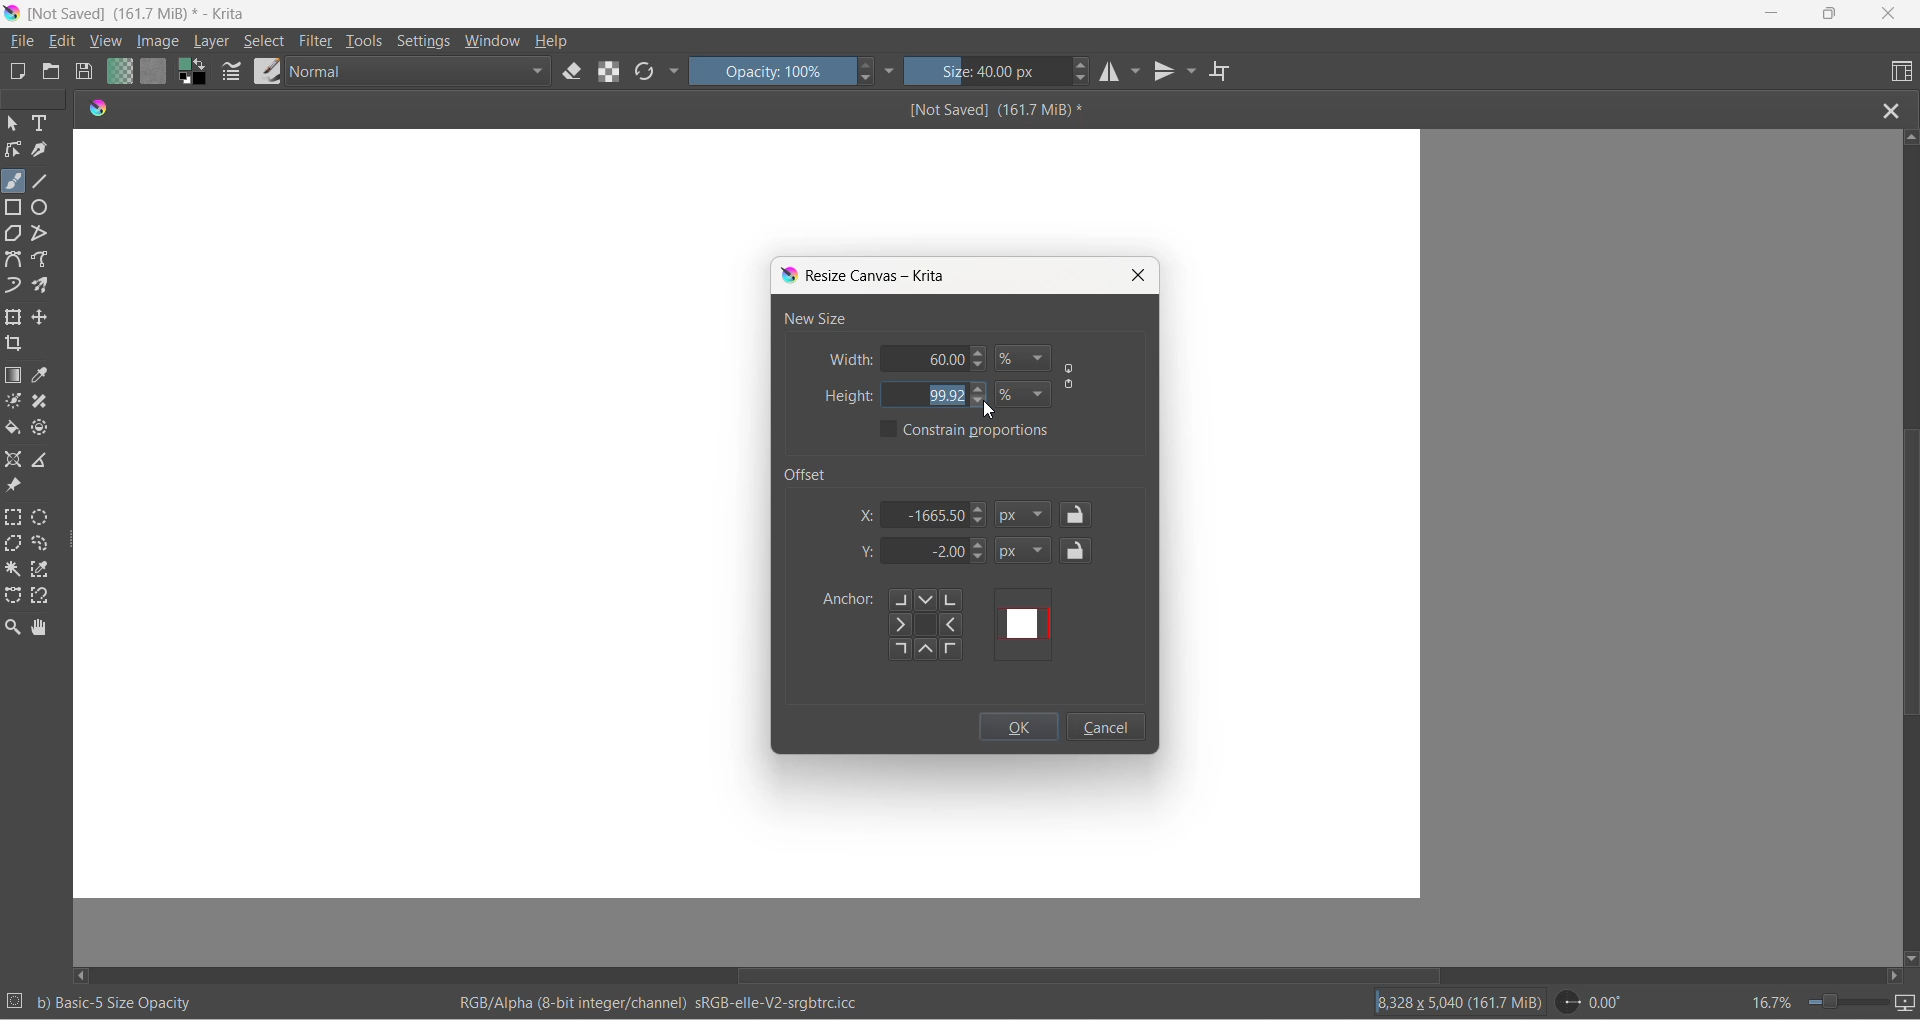 This screenshot has height=1020, width=1920. I want to click on ok, so click(1019, 730).